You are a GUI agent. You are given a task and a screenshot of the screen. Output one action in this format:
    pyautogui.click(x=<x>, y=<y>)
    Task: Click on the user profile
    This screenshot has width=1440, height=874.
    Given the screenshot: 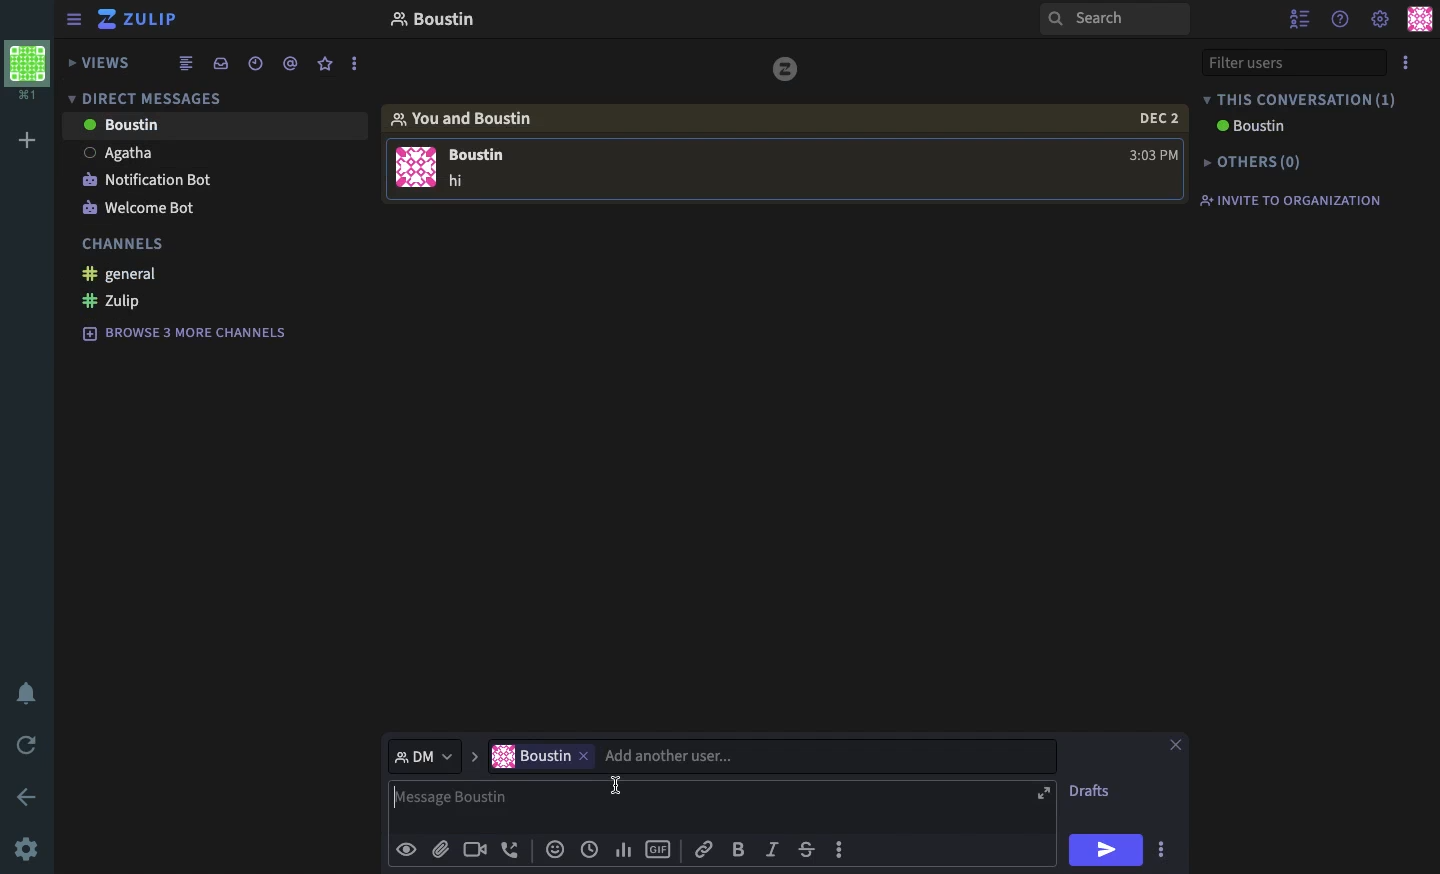 What is the action you would take?
    pyautogui.click(x=415, y=167)
    